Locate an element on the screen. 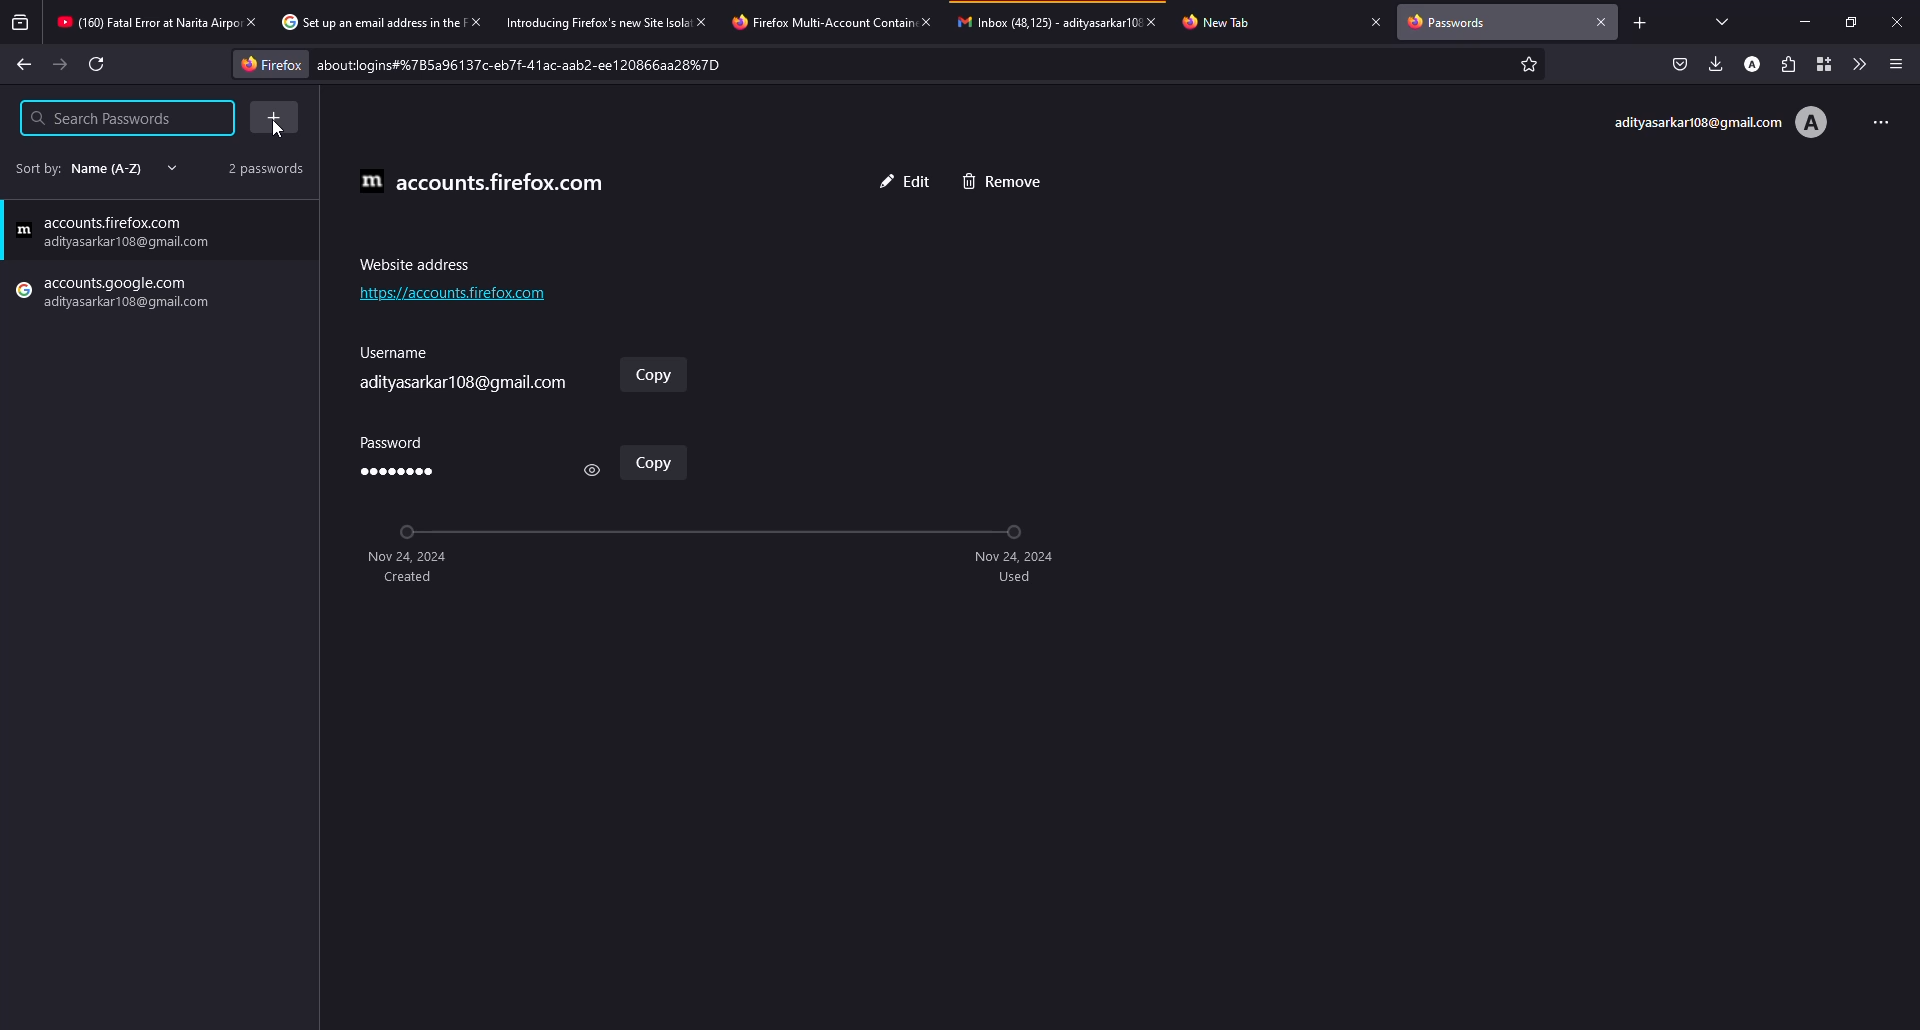 This screenshot has width=1920, height=1030. close is located at coordinates (1376, 21).